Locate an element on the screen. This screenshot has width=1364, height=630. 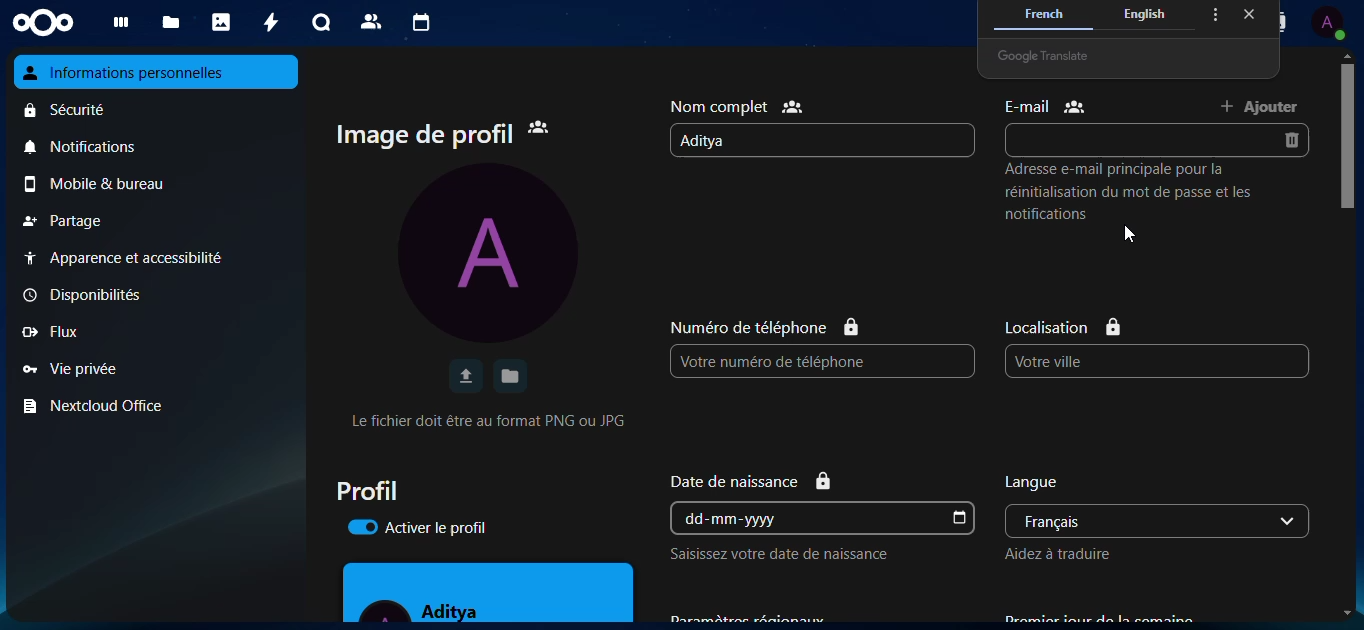
english is located at coordinates (1147, 15).